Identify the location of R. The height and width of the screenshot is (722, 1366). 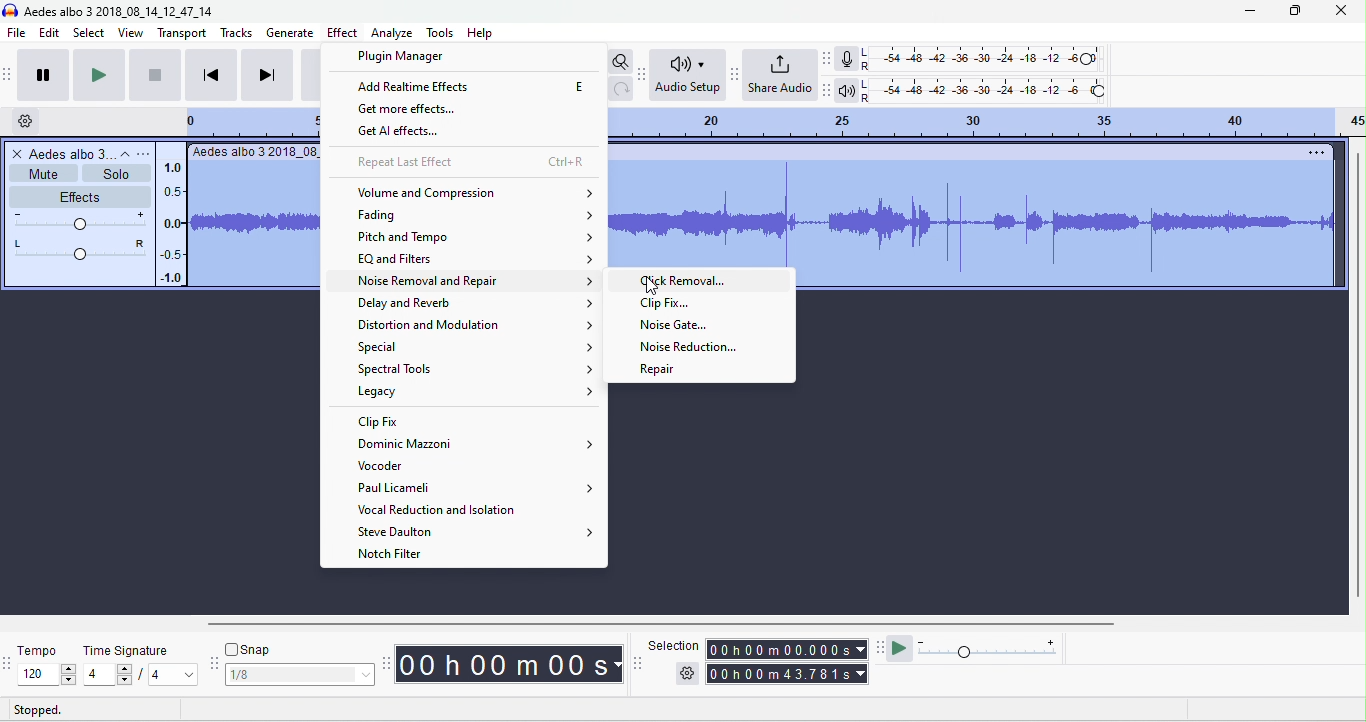
(867, 98).